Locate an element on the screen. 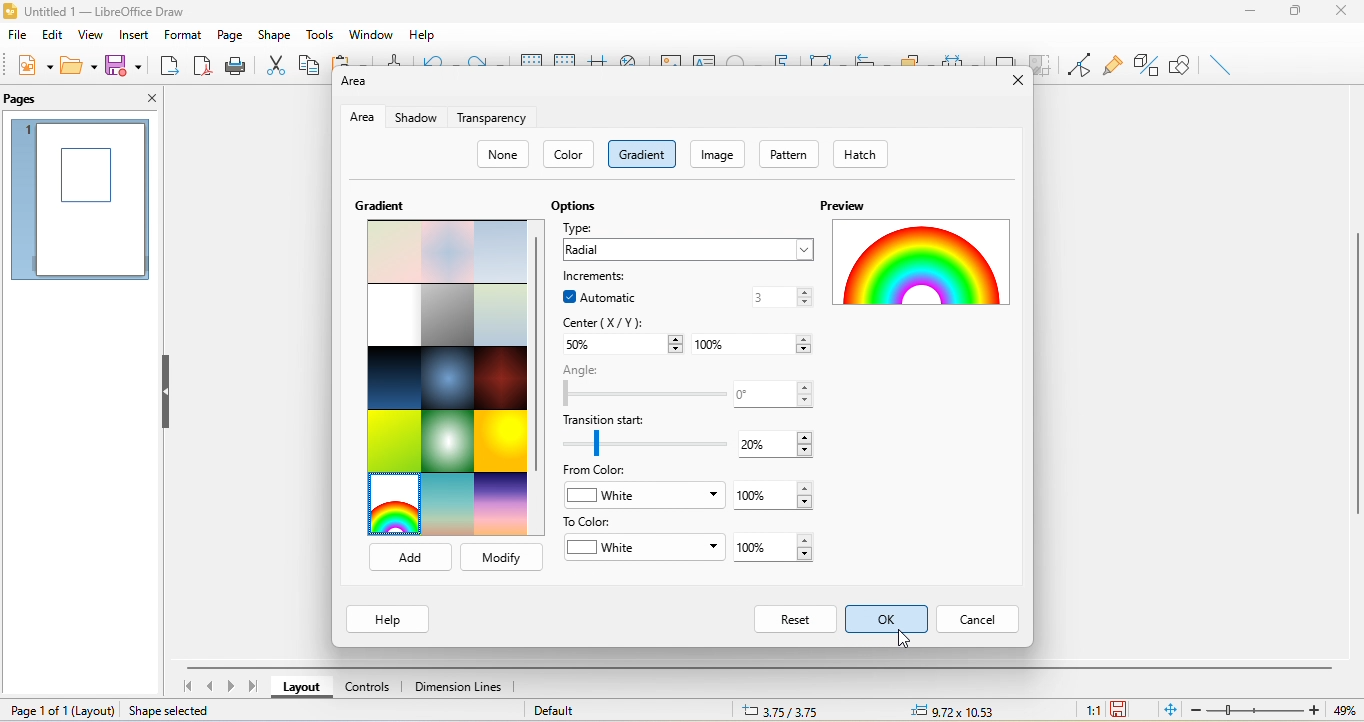  iamge is located at coordinates (722, 154).